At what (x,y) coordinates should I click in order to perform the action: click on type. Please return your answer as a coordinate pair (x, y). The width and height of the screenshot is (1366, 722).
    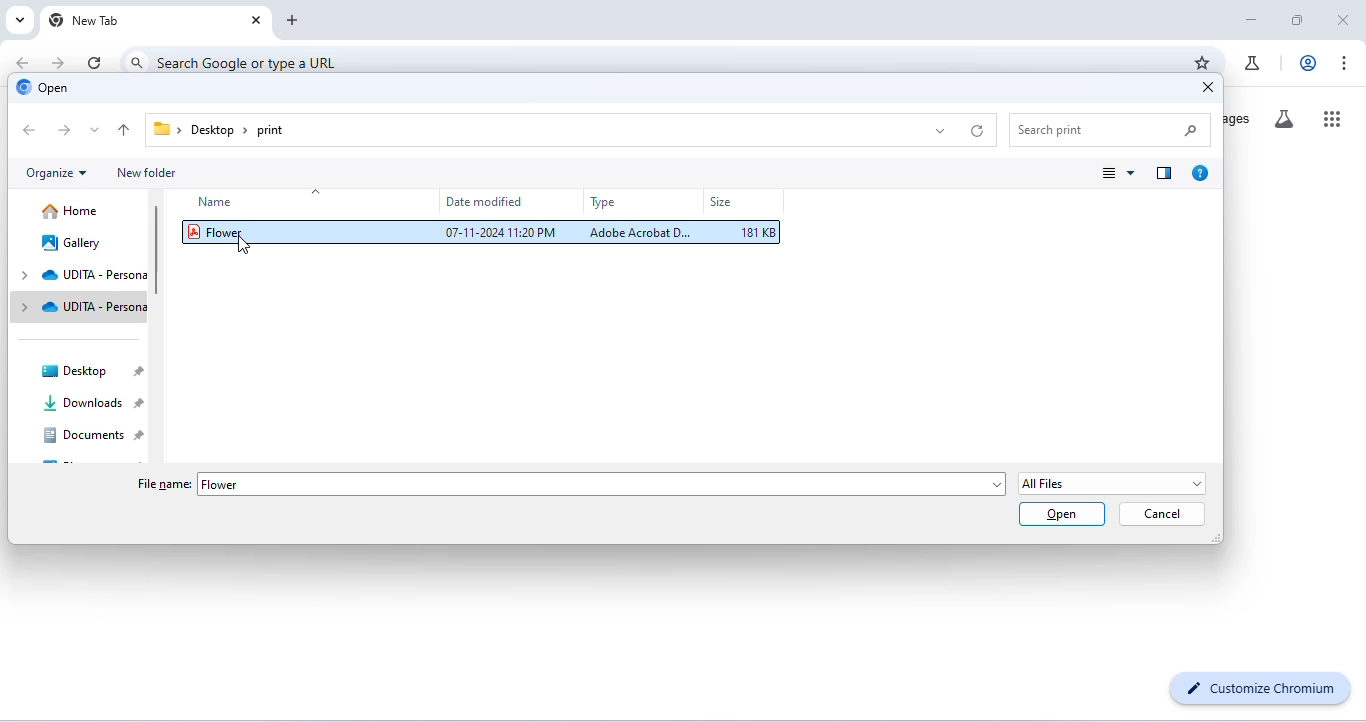
    Looking at the image, I should click on (602, 204).